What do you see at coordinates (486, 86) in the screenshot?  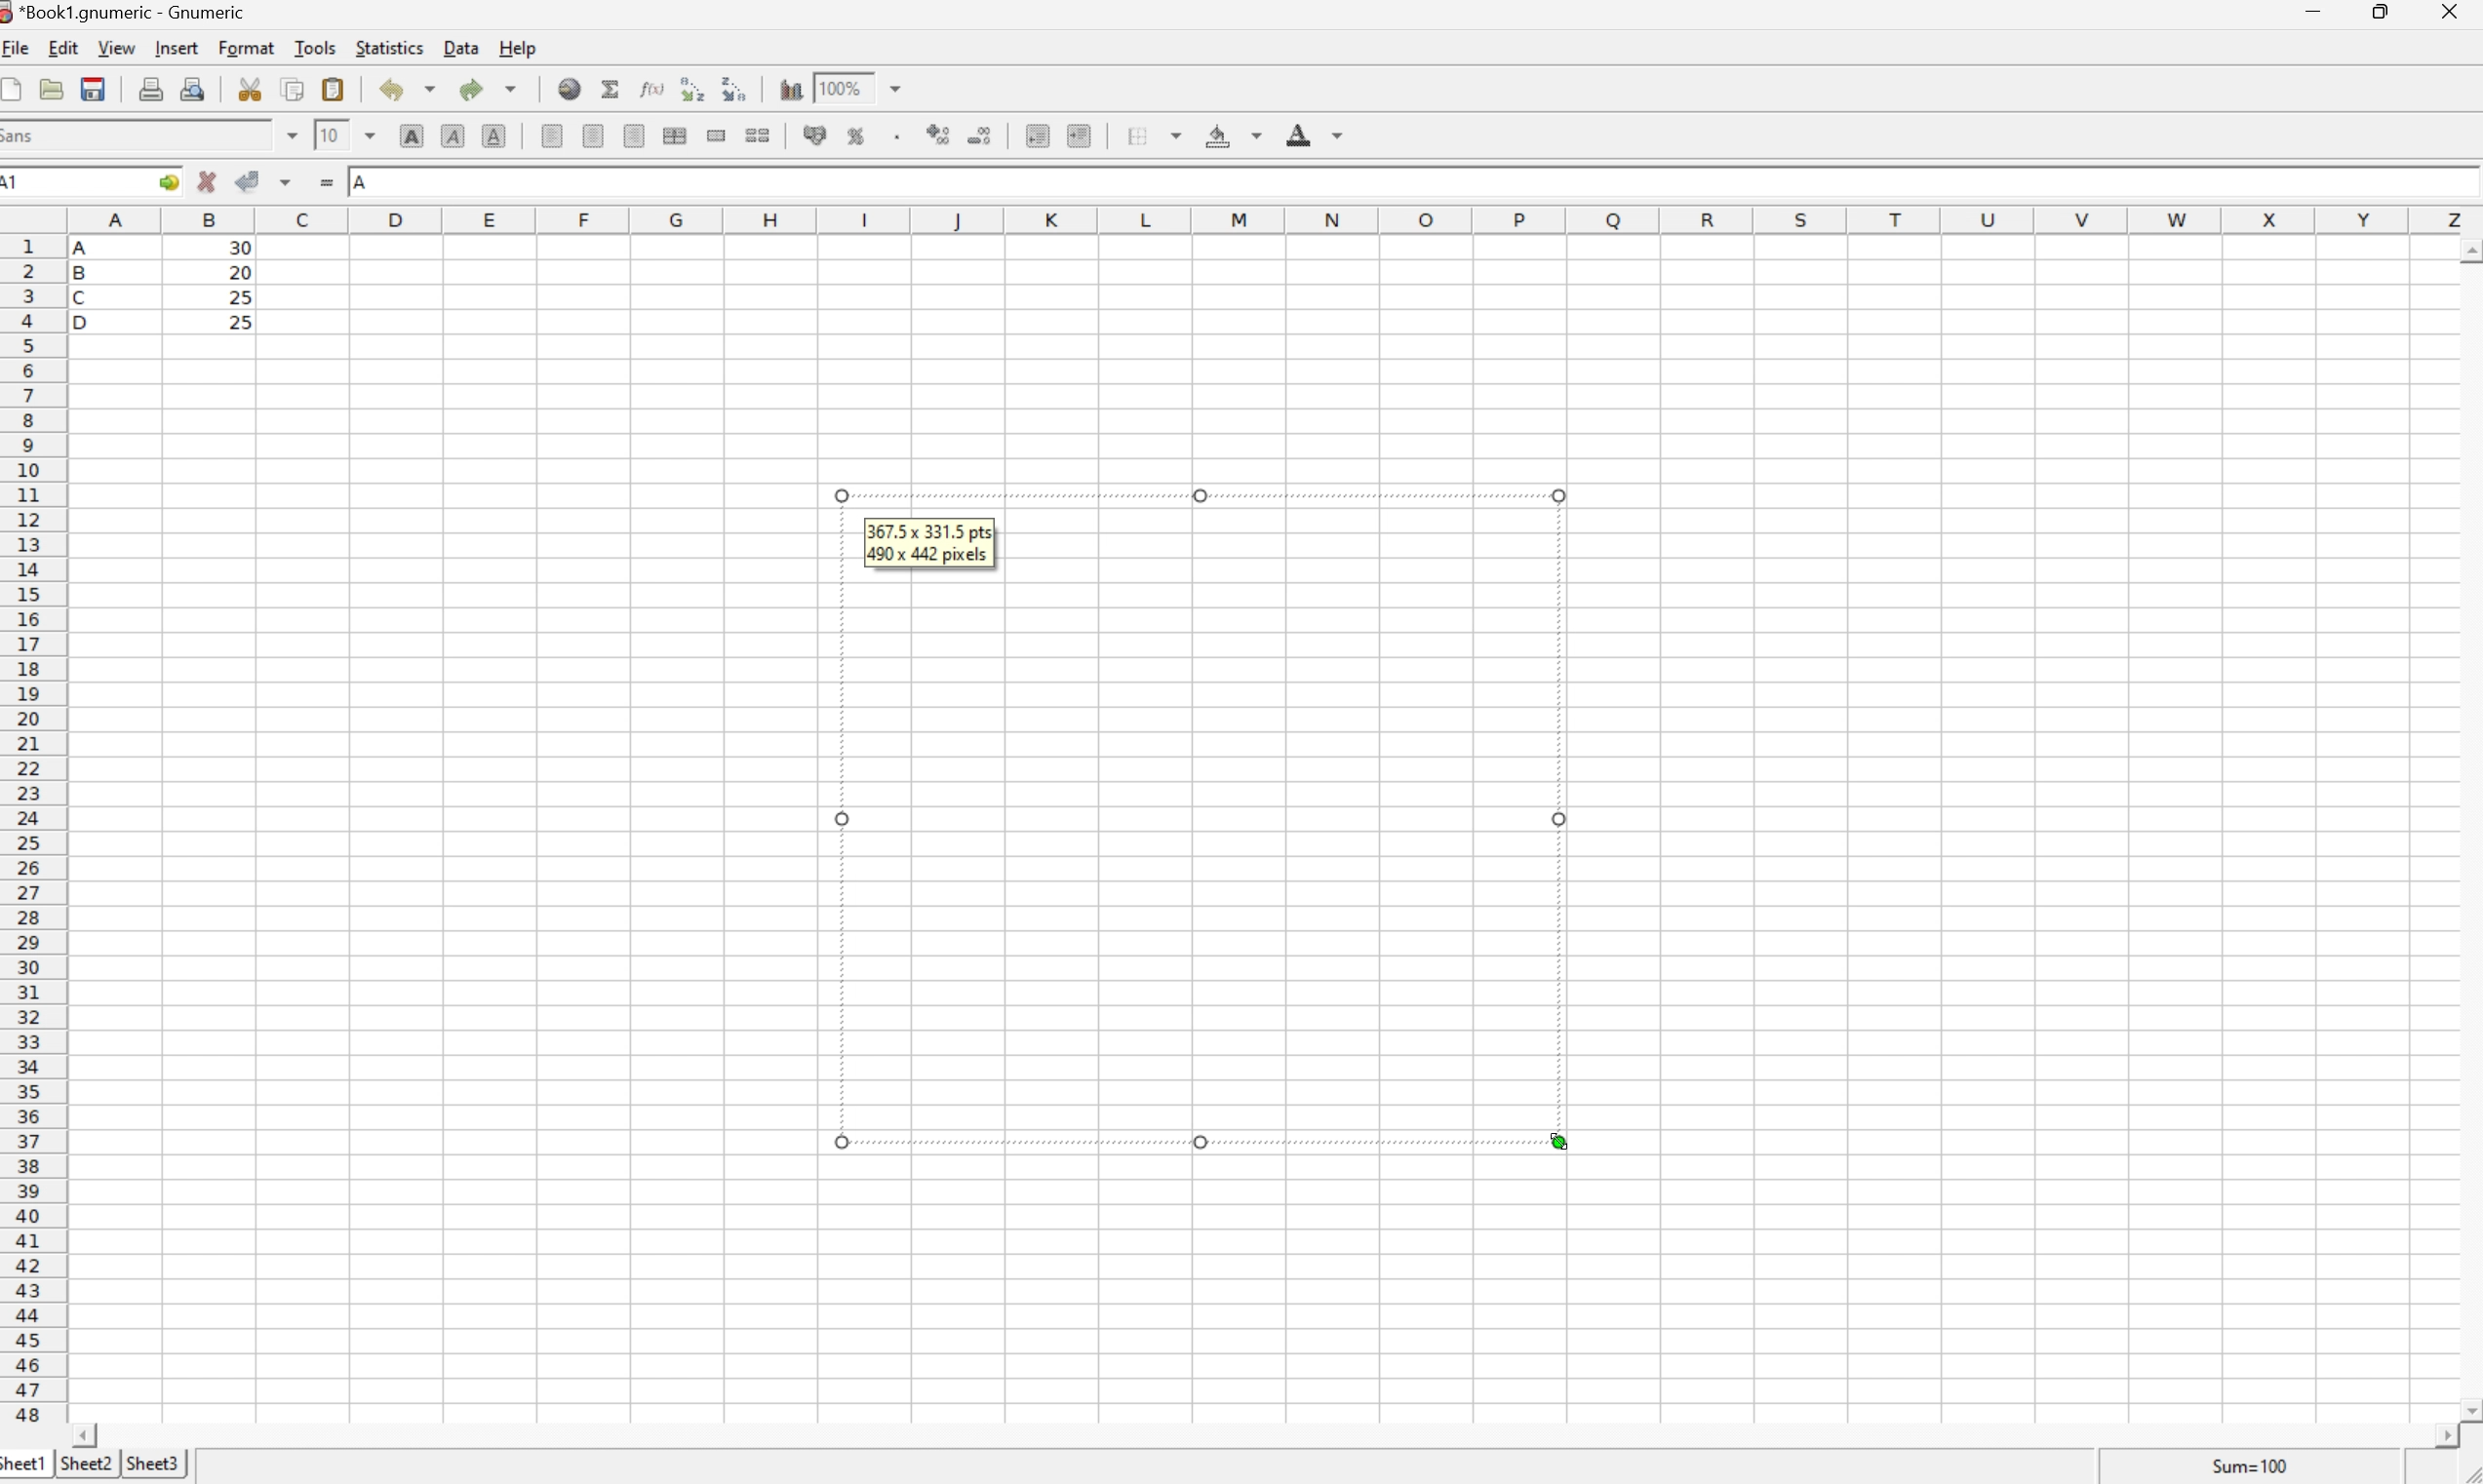 I see `Redo` at bounding box center [486, 86].